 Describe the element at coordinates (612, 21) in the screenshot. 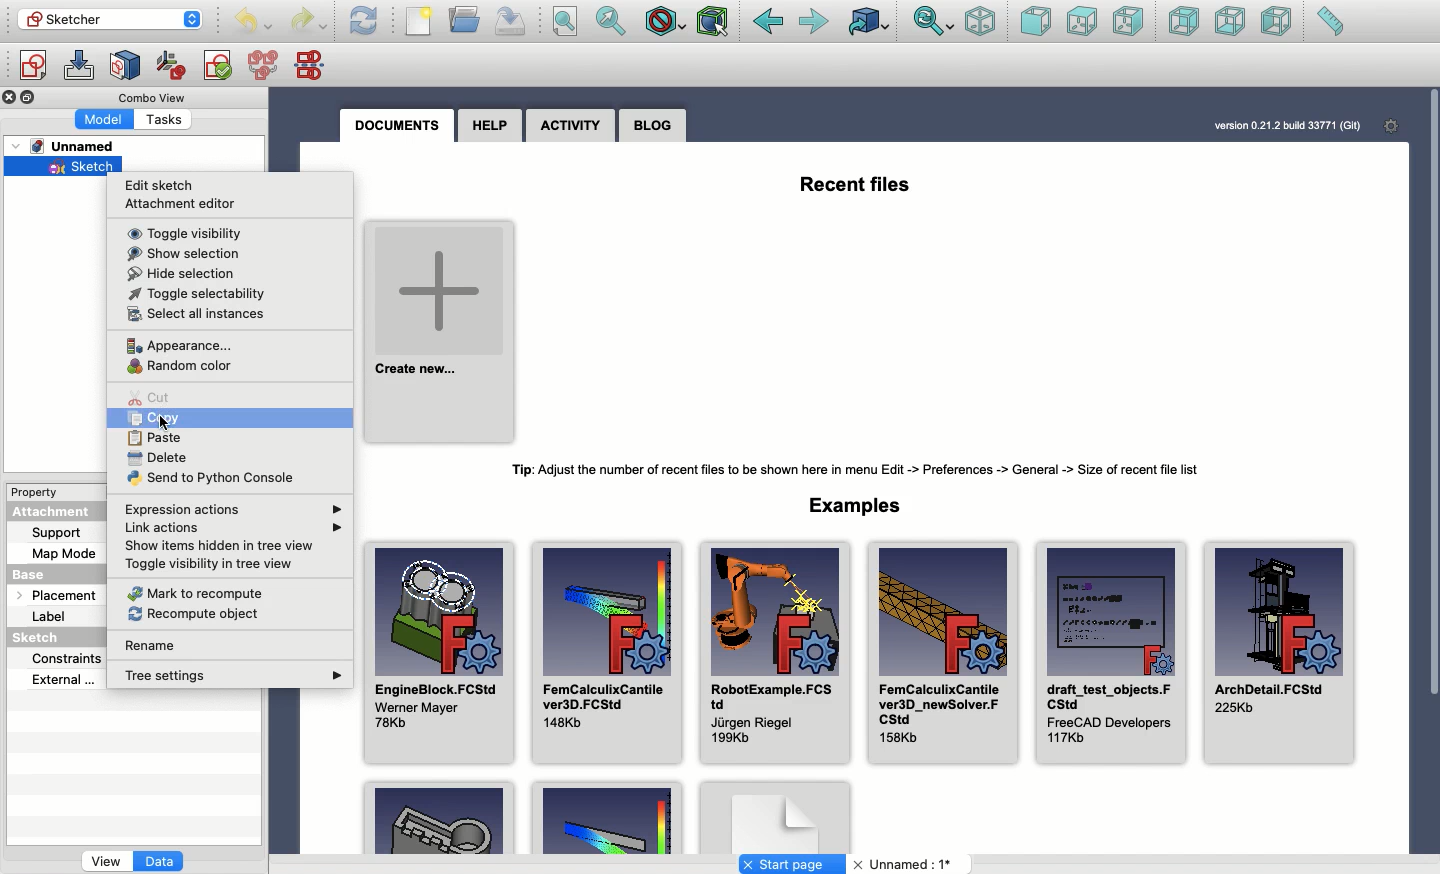

I see `Fit selection` at that location.